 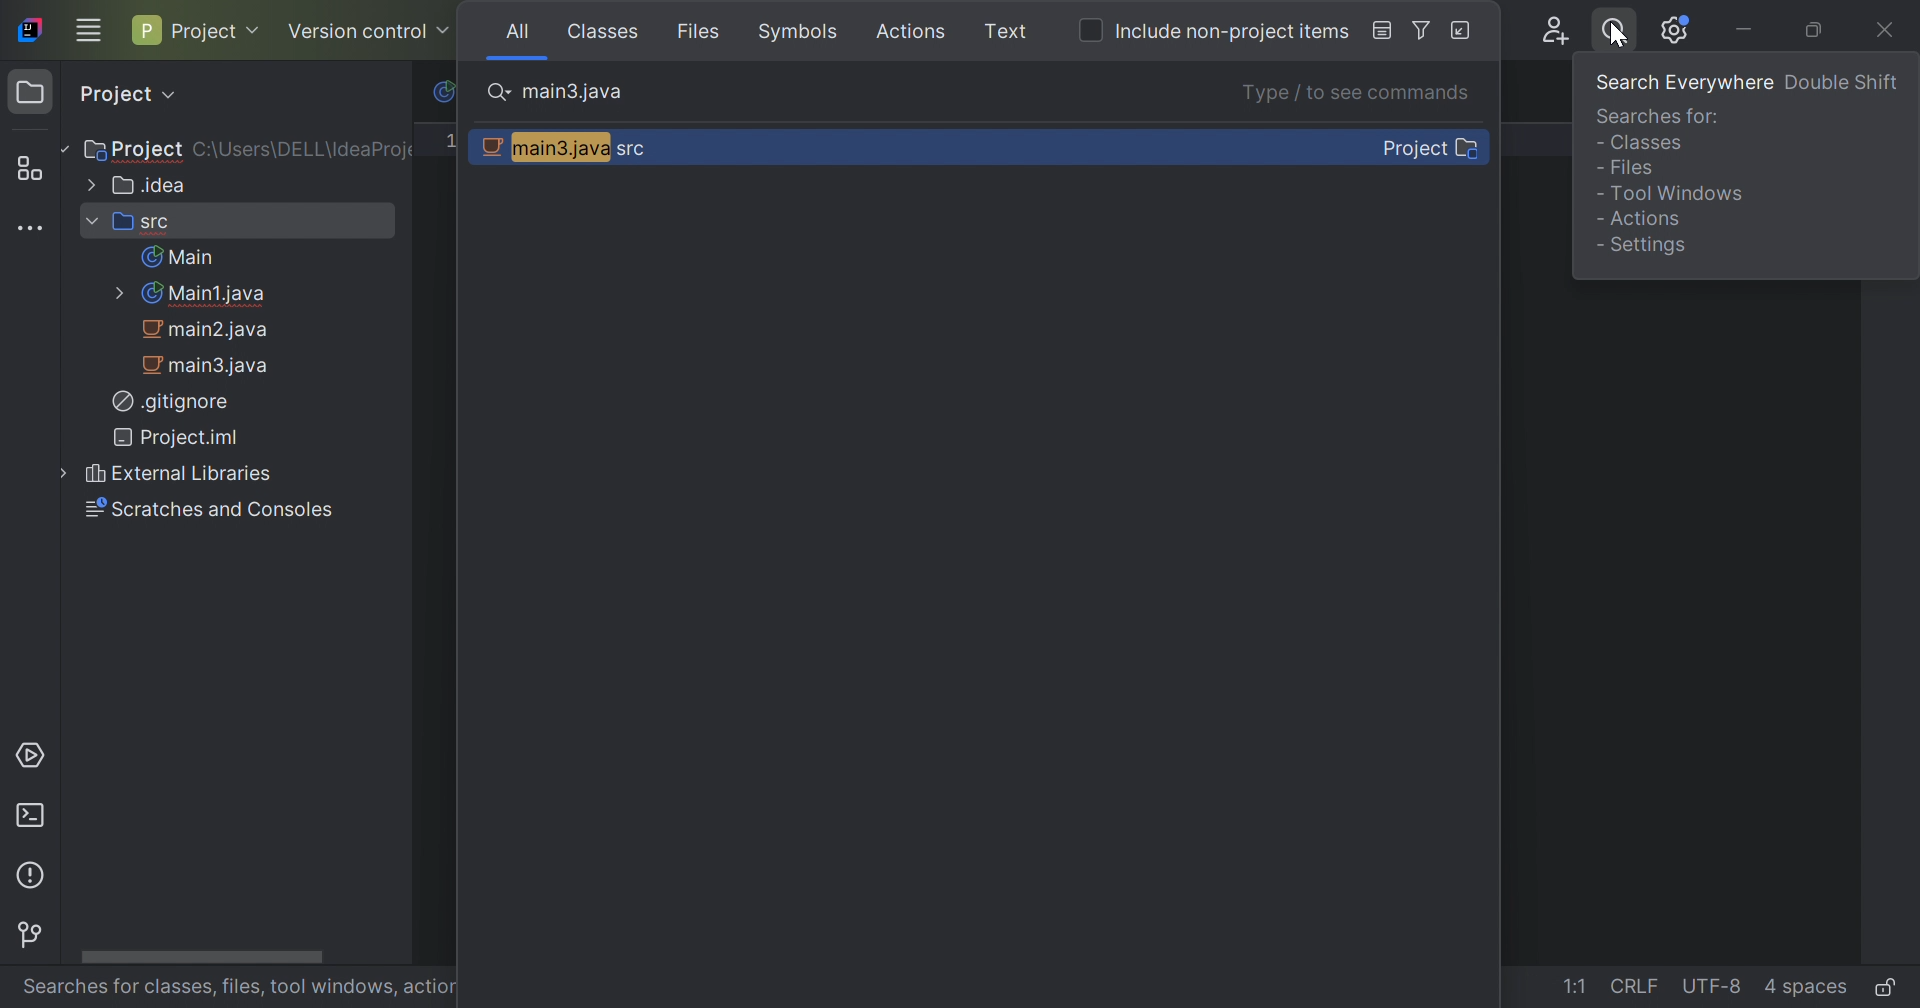 What do you see at coordinates (441, 94) in the screenshot?
I see `logo` at bounding box center [441, 94].